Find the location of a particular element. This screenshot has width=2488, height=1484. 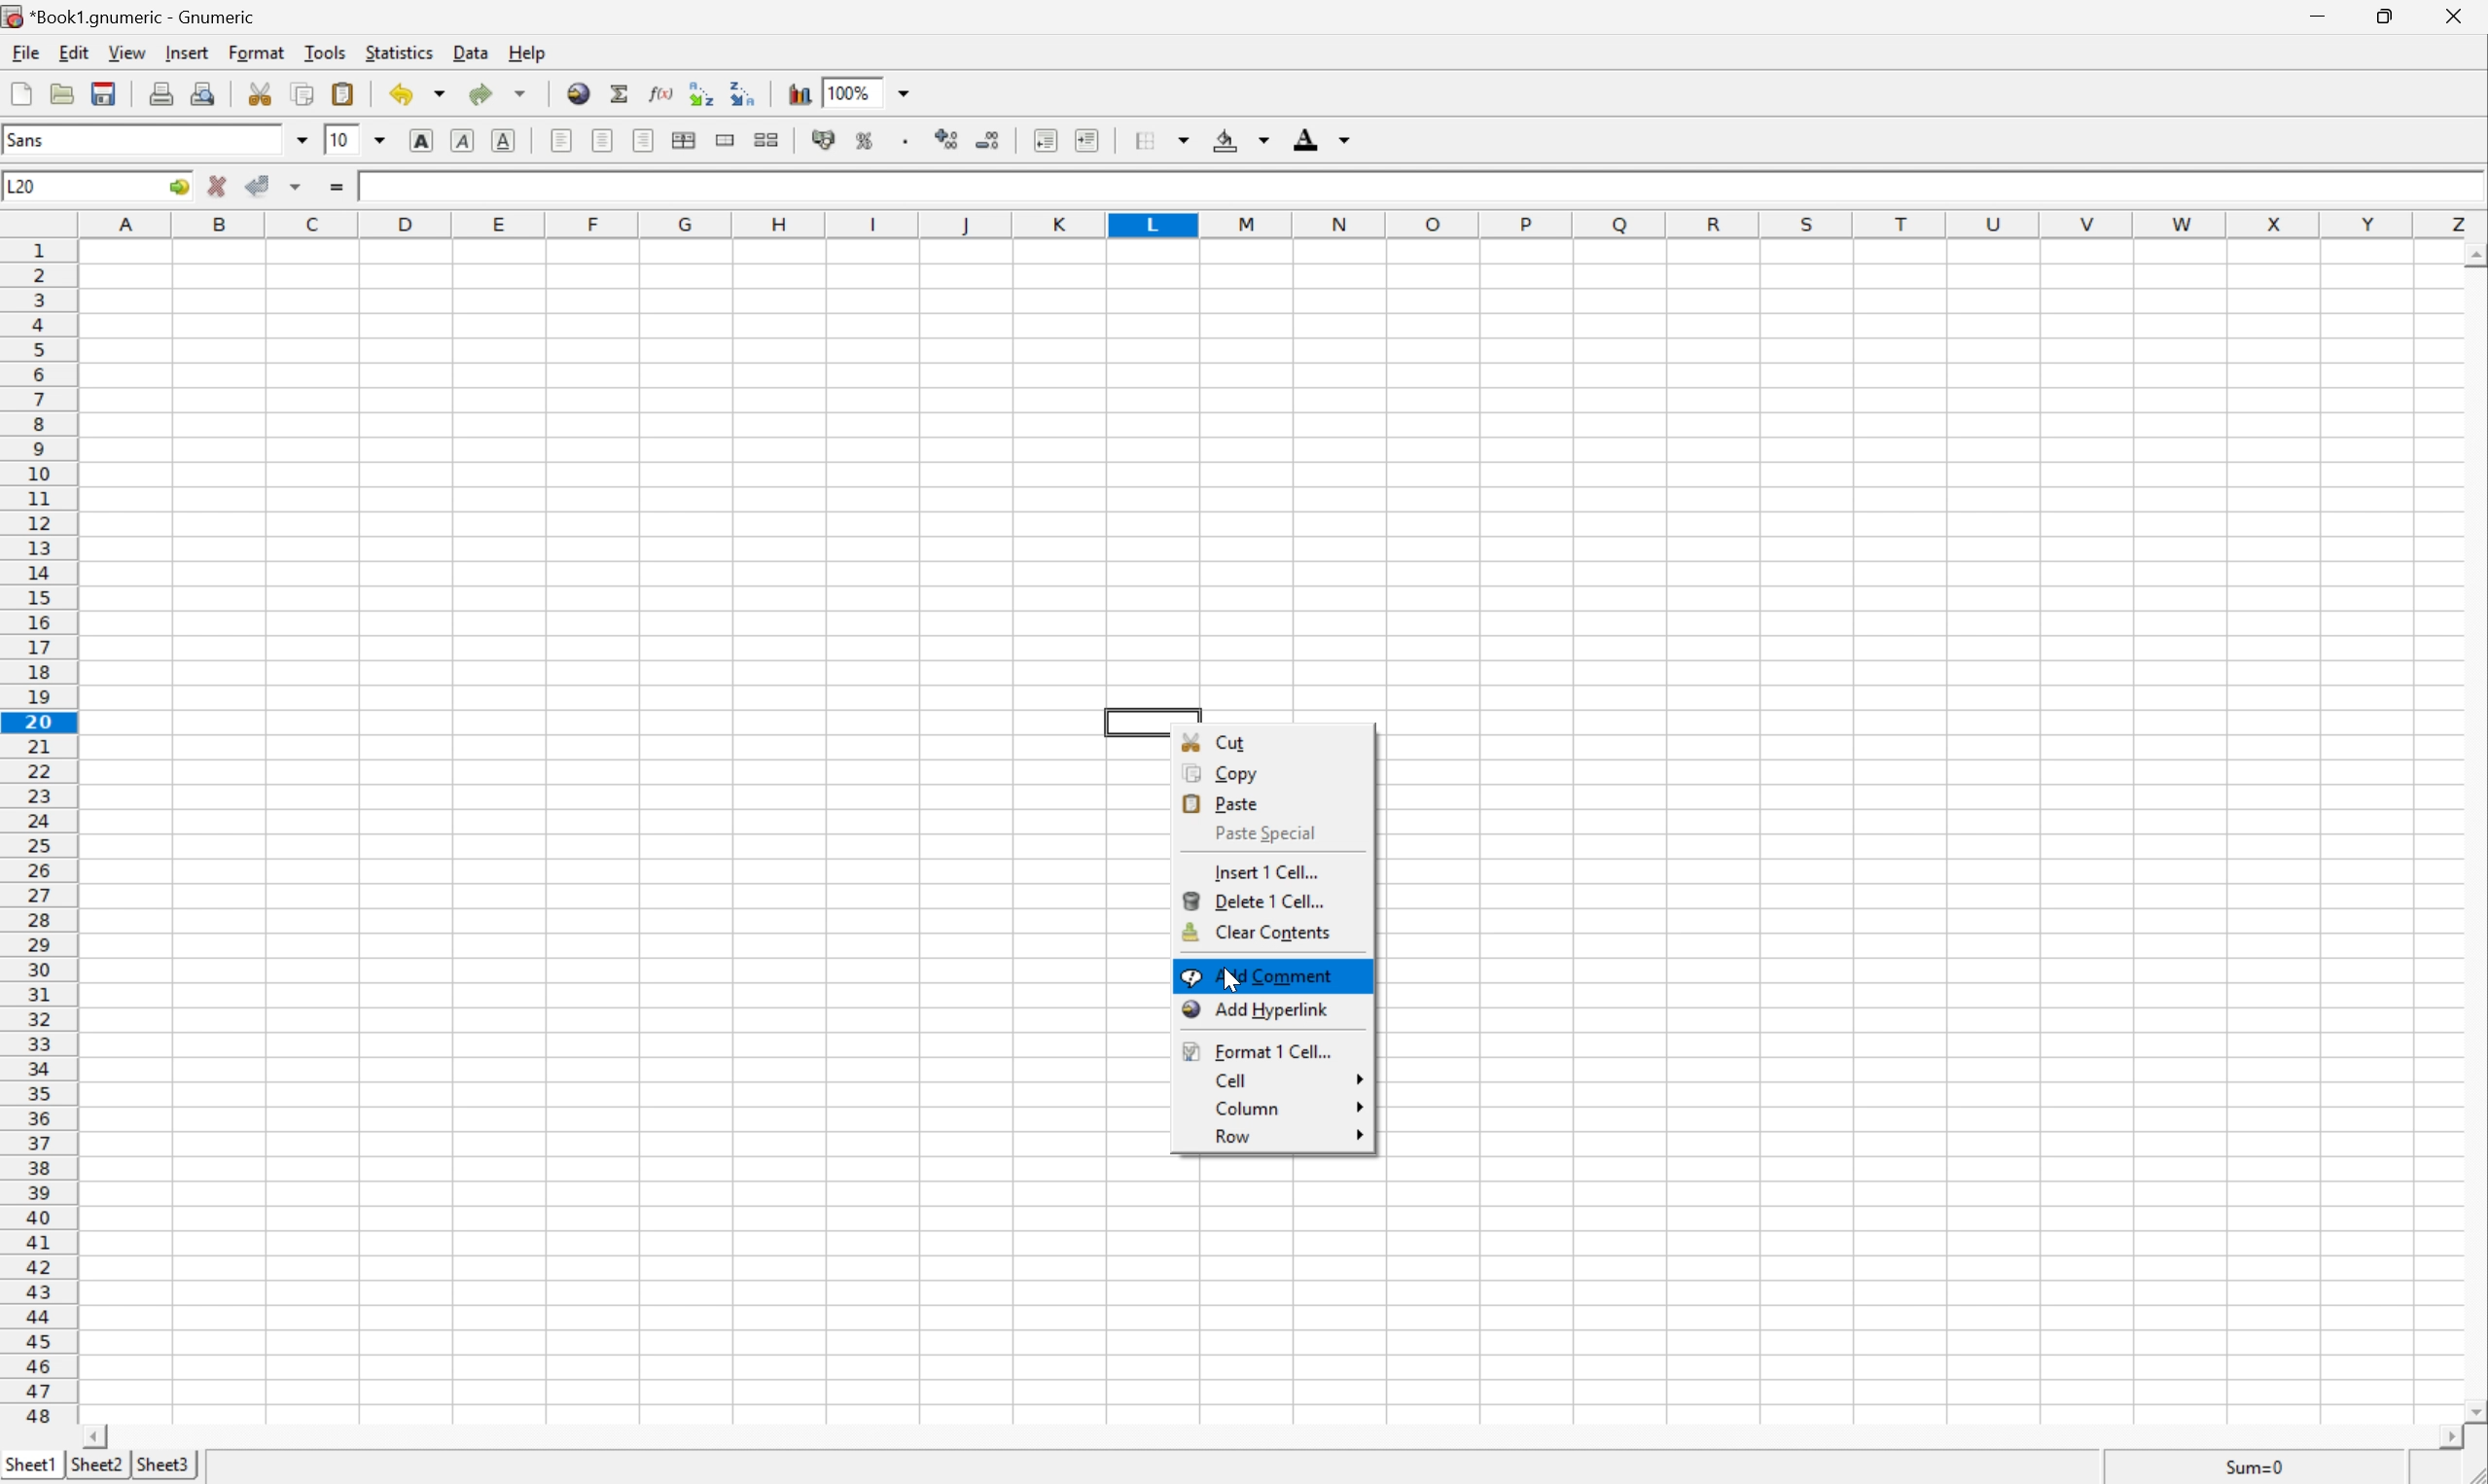

Clear contents is located at coordinates (1258, 932).